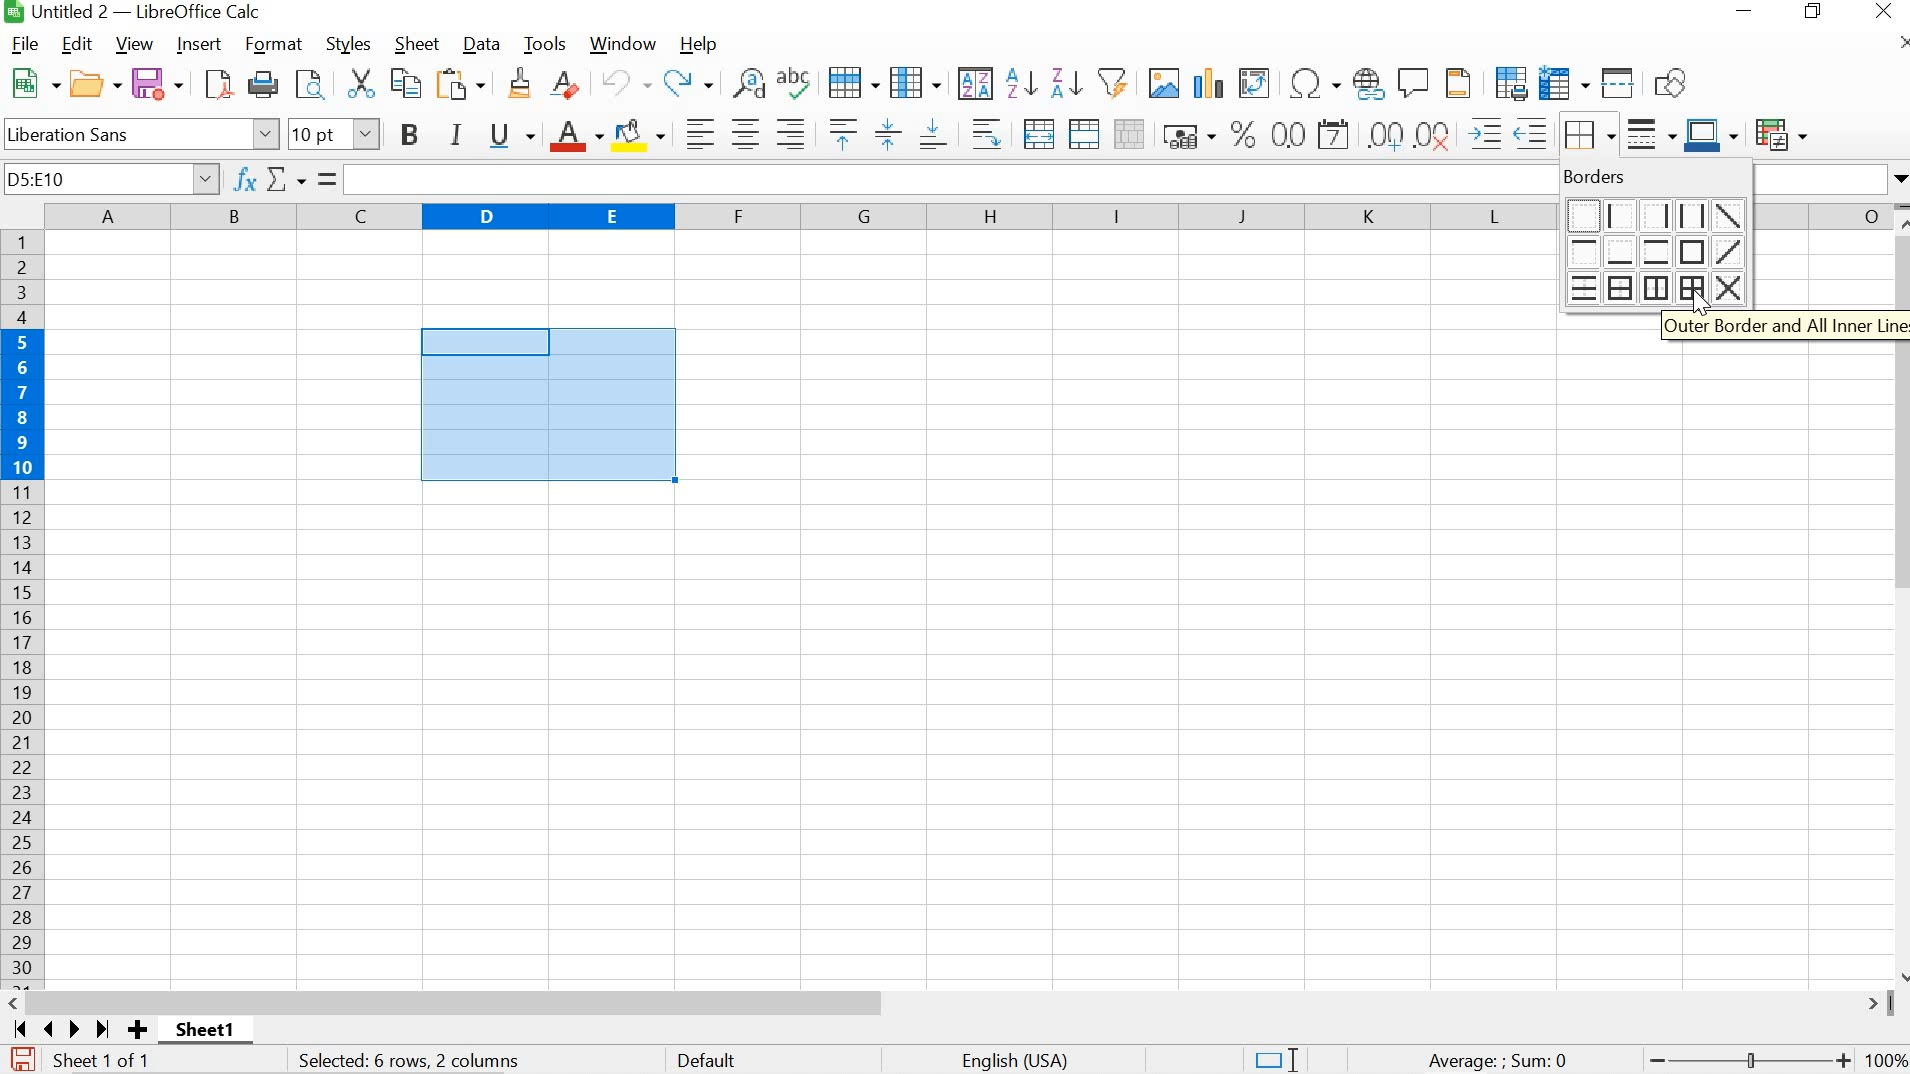  What do you see at coordinates (265, 84) in the screenshot?
I see `PRINT` at bounding box center [265, 84].